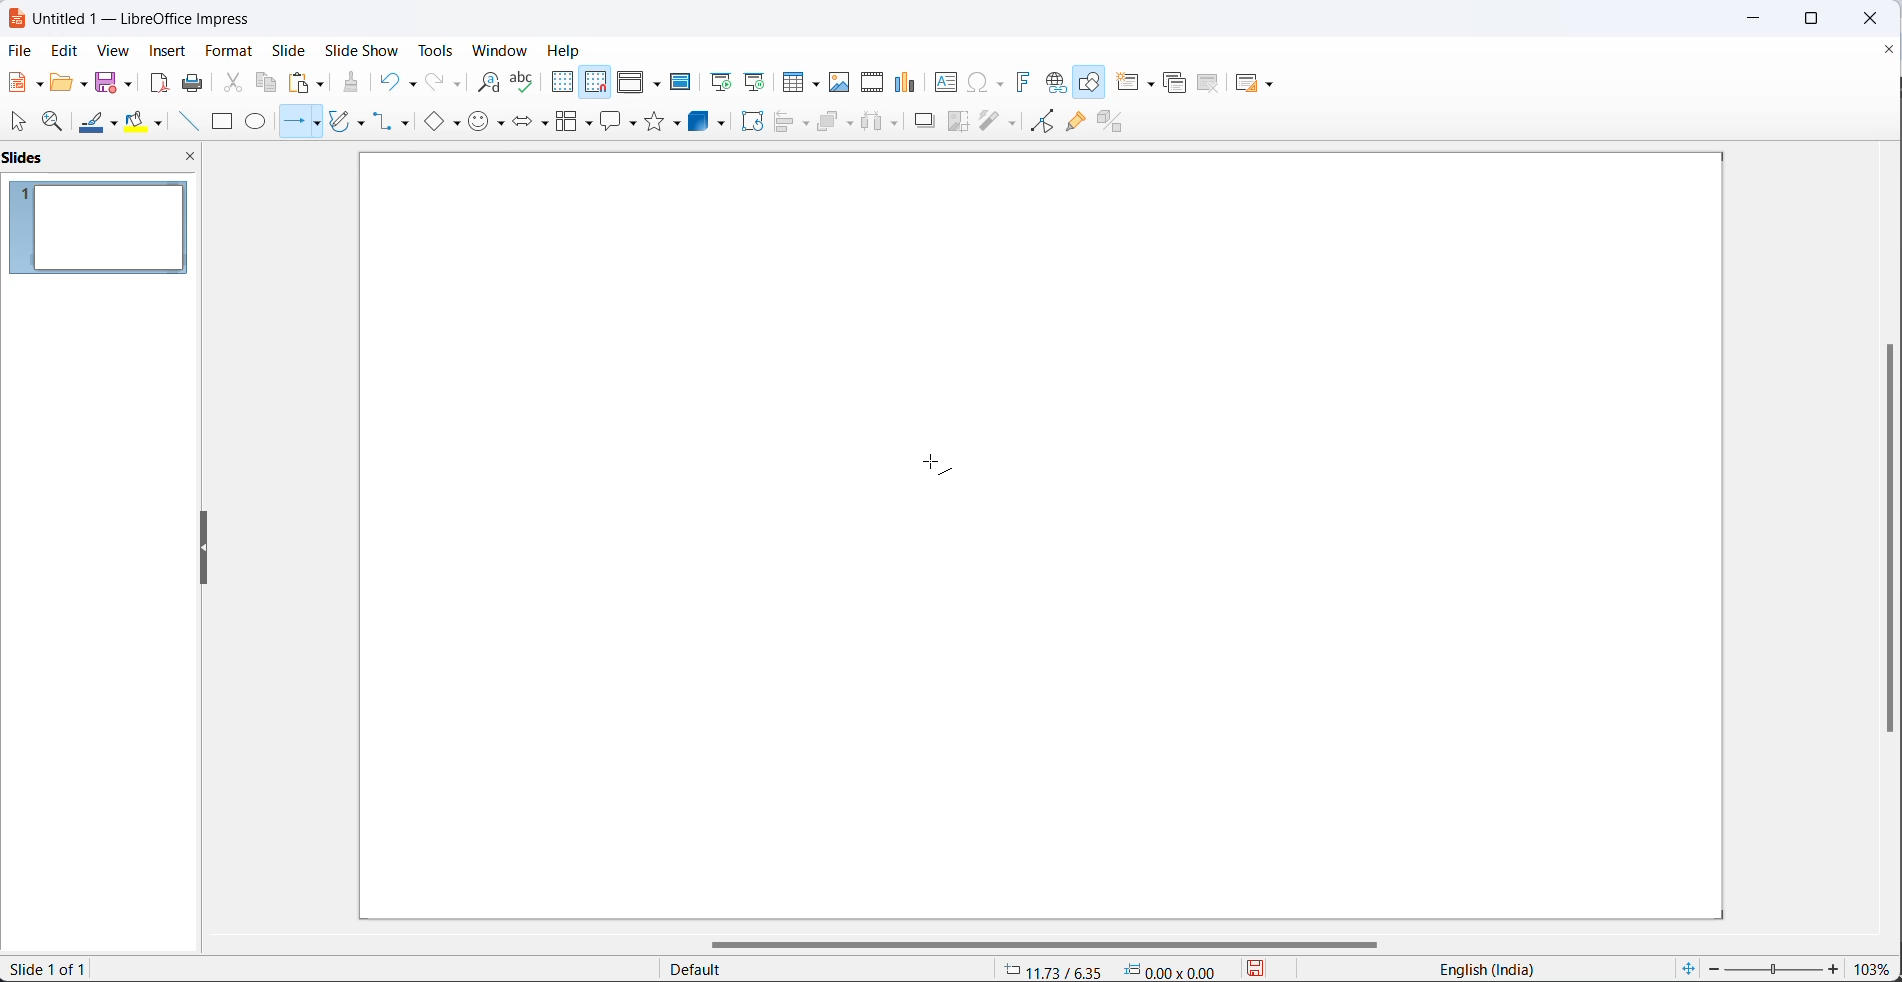 The width and height of the screenshot is (1902, 982). What do you see at coordinates (1775, 966) in the screenshot?
I see `zoom slider` at bounding box center [1775, 966].